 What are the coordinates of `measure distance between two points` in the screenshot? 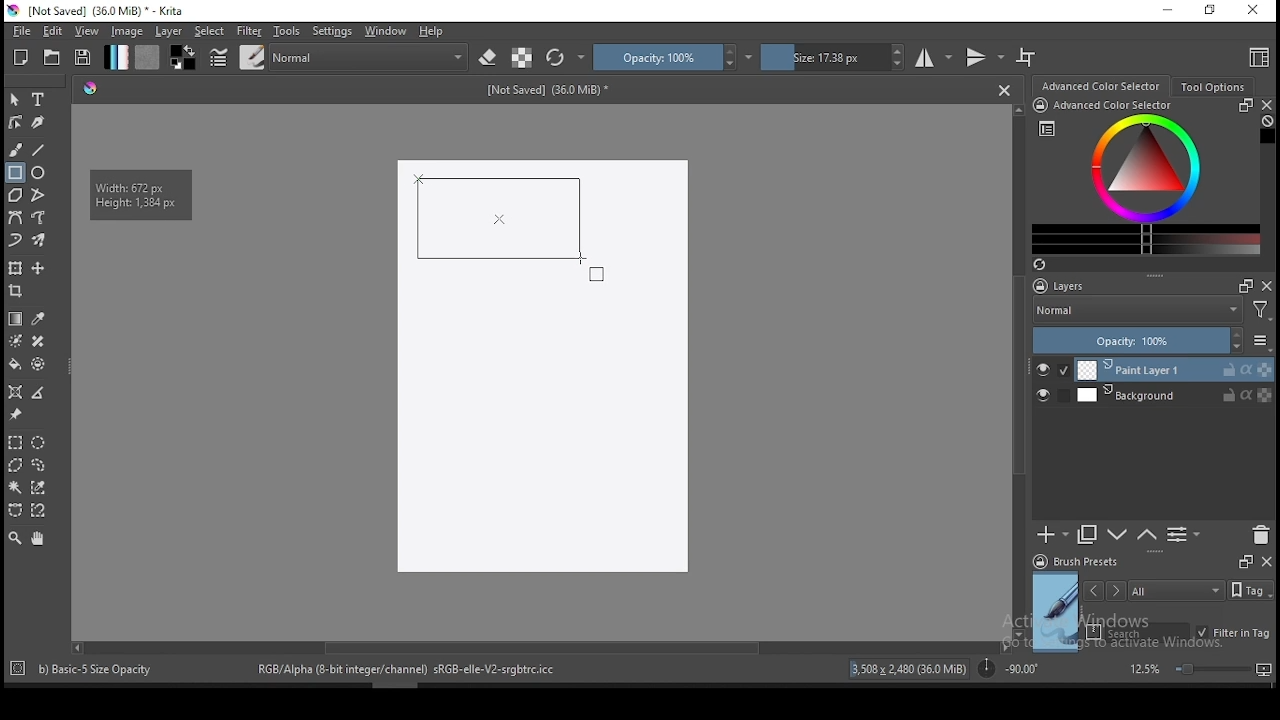 It's located at (39, 394).